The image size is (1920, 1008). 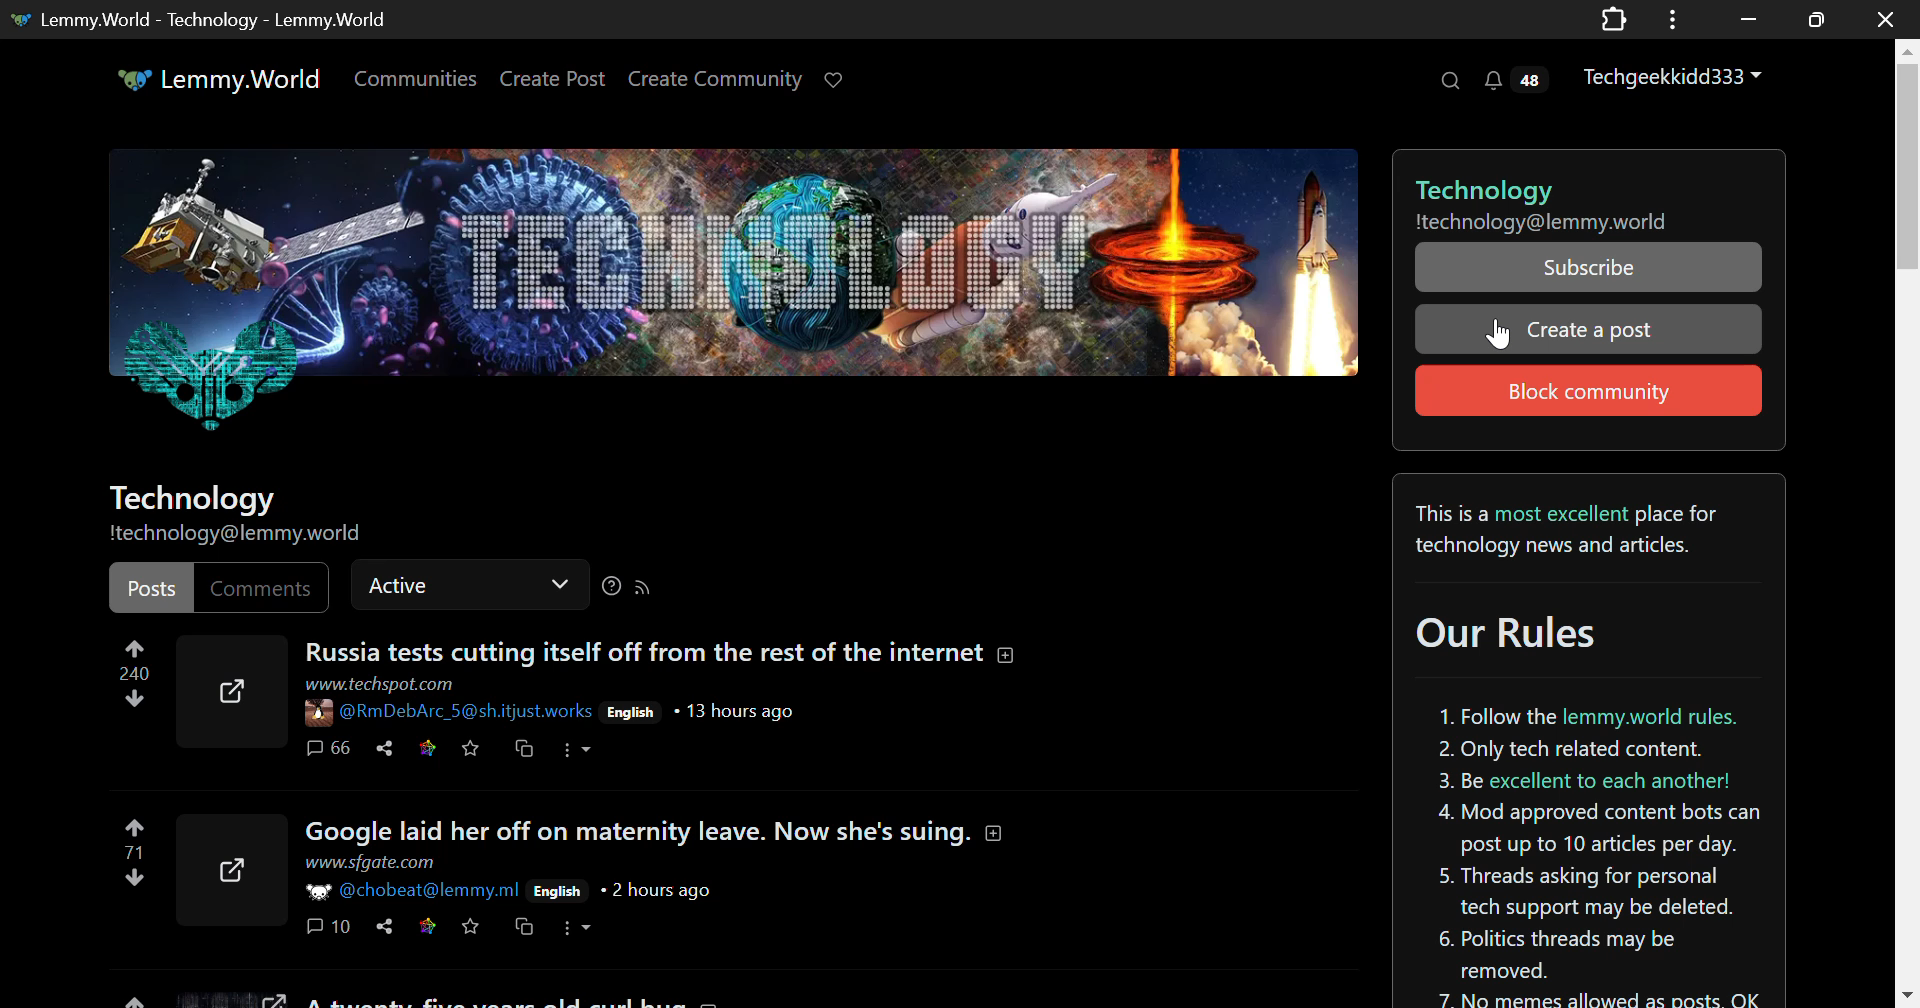 I want to click on RSS, so click(x=648, y=590).